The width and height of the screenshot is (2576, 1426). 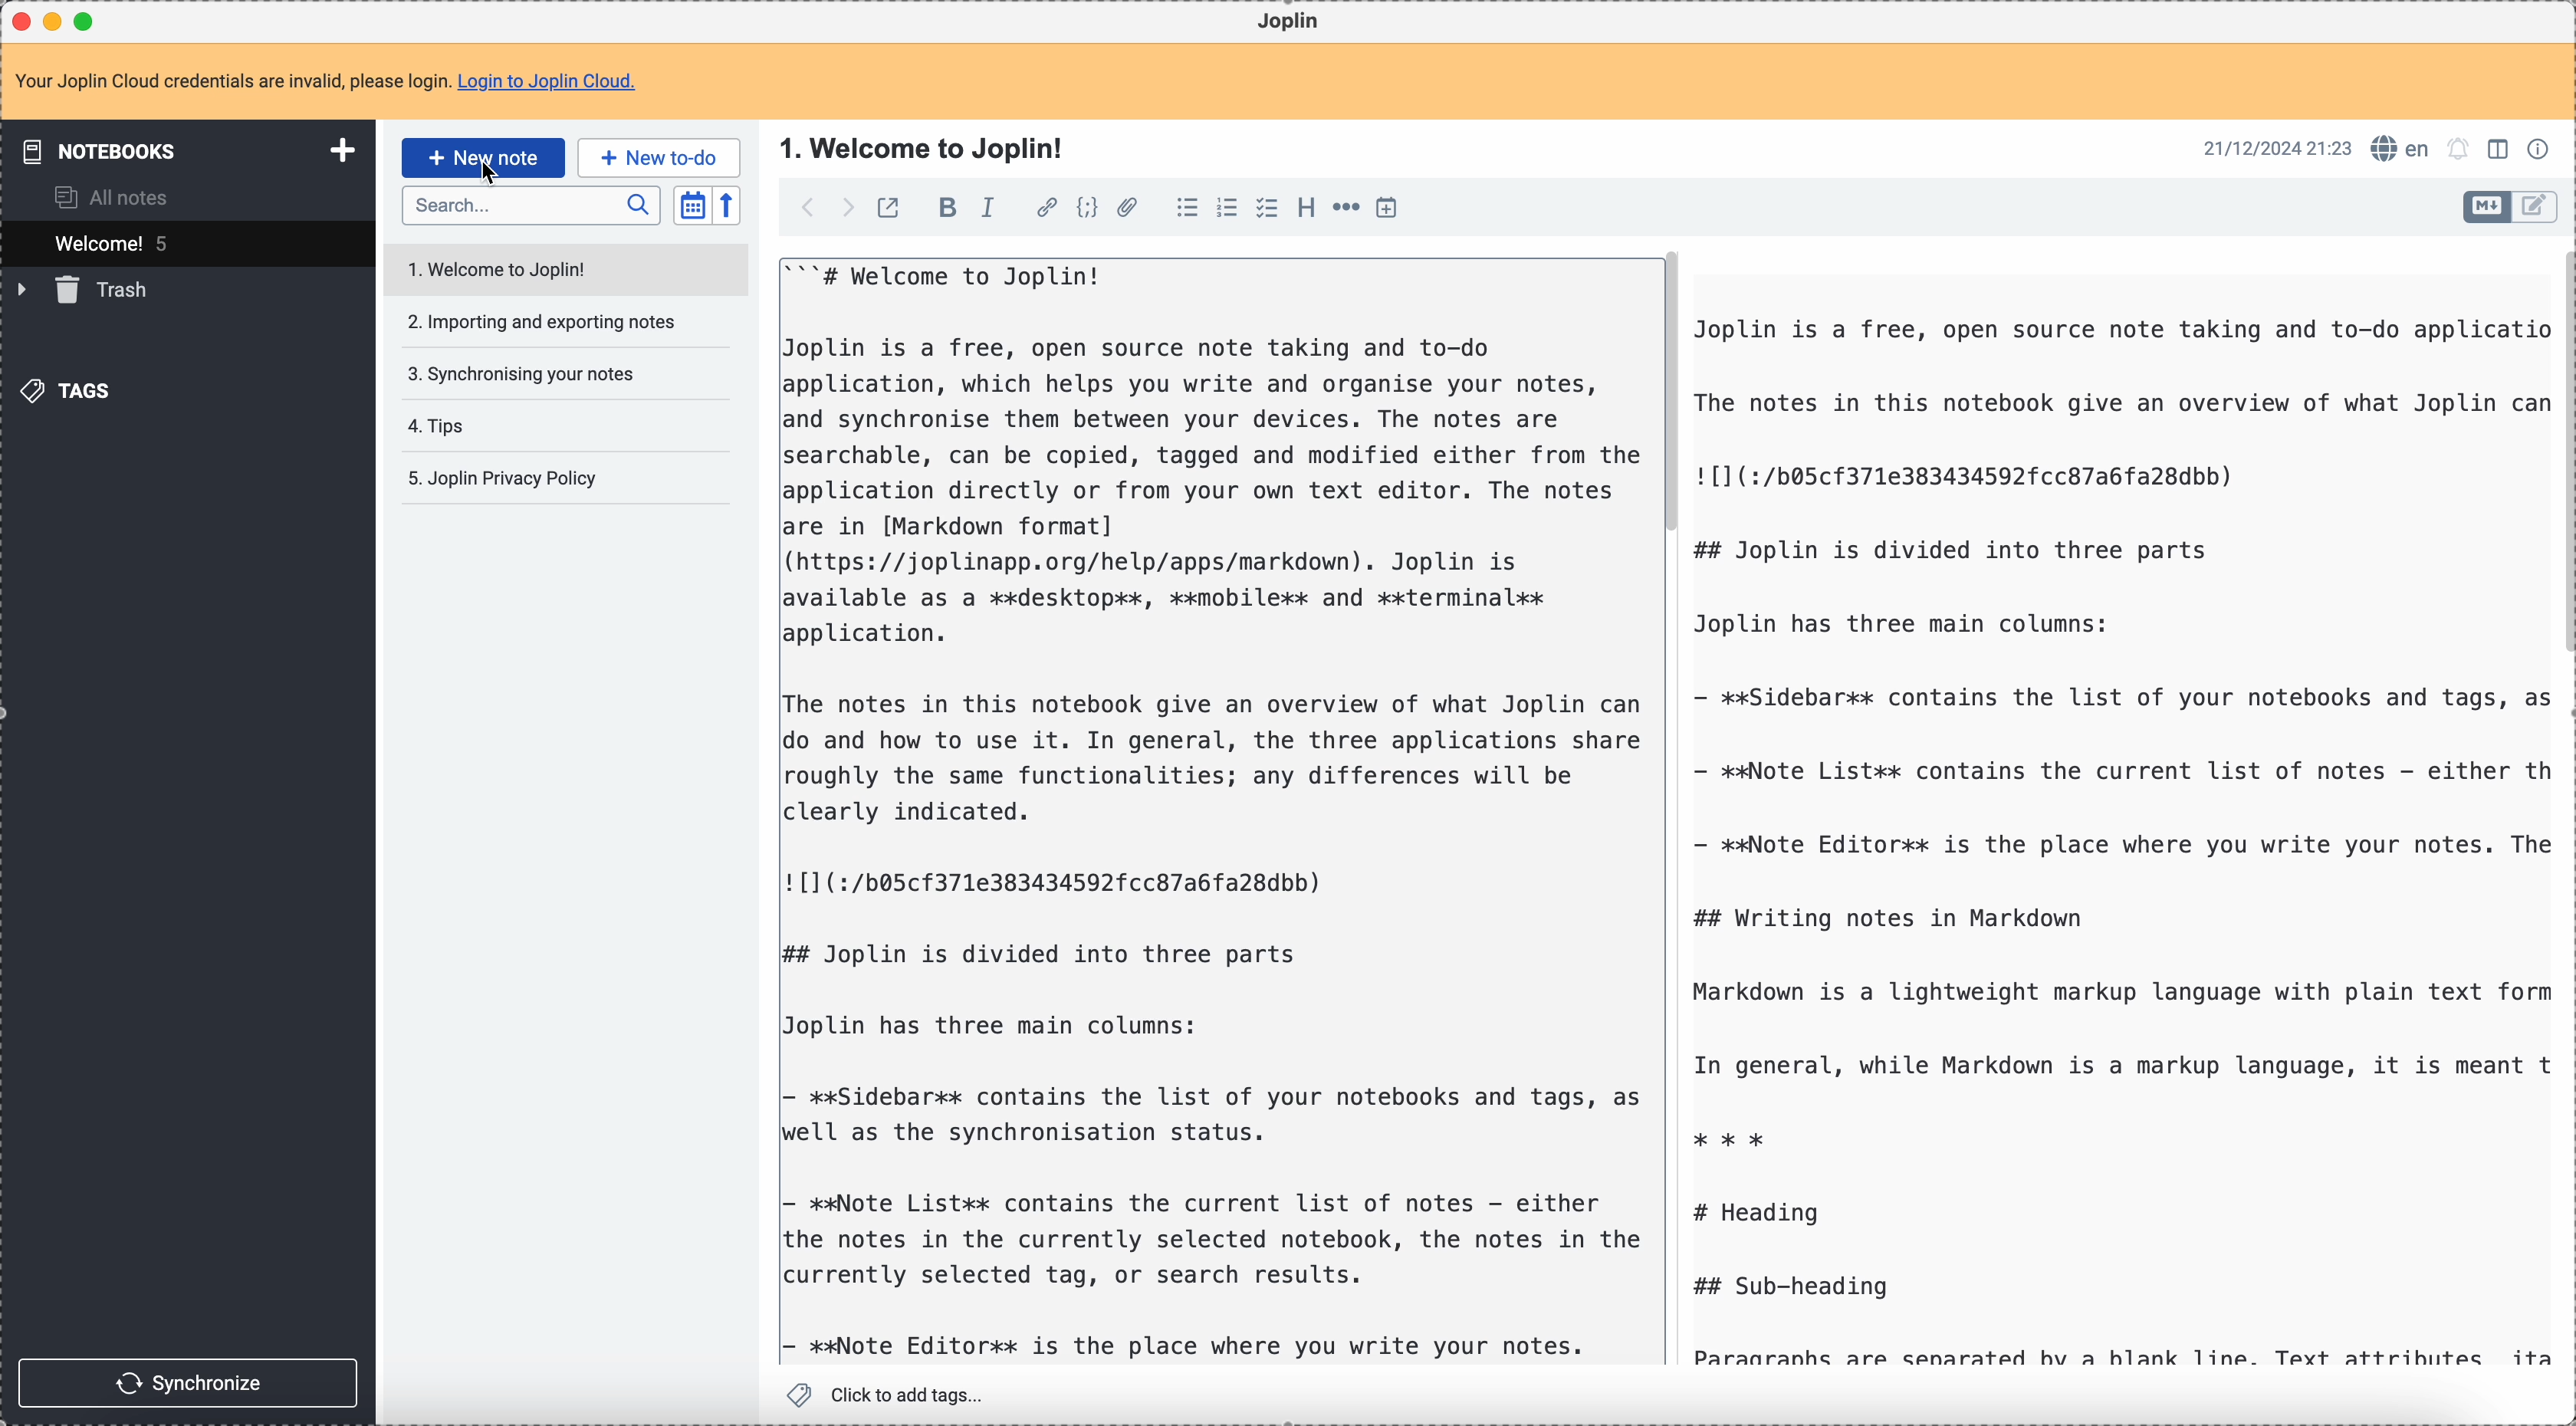 What do you see at coordinates (1230, 207) in the screenshot?
I see `numbered list` at bounding box center [1230, 207].